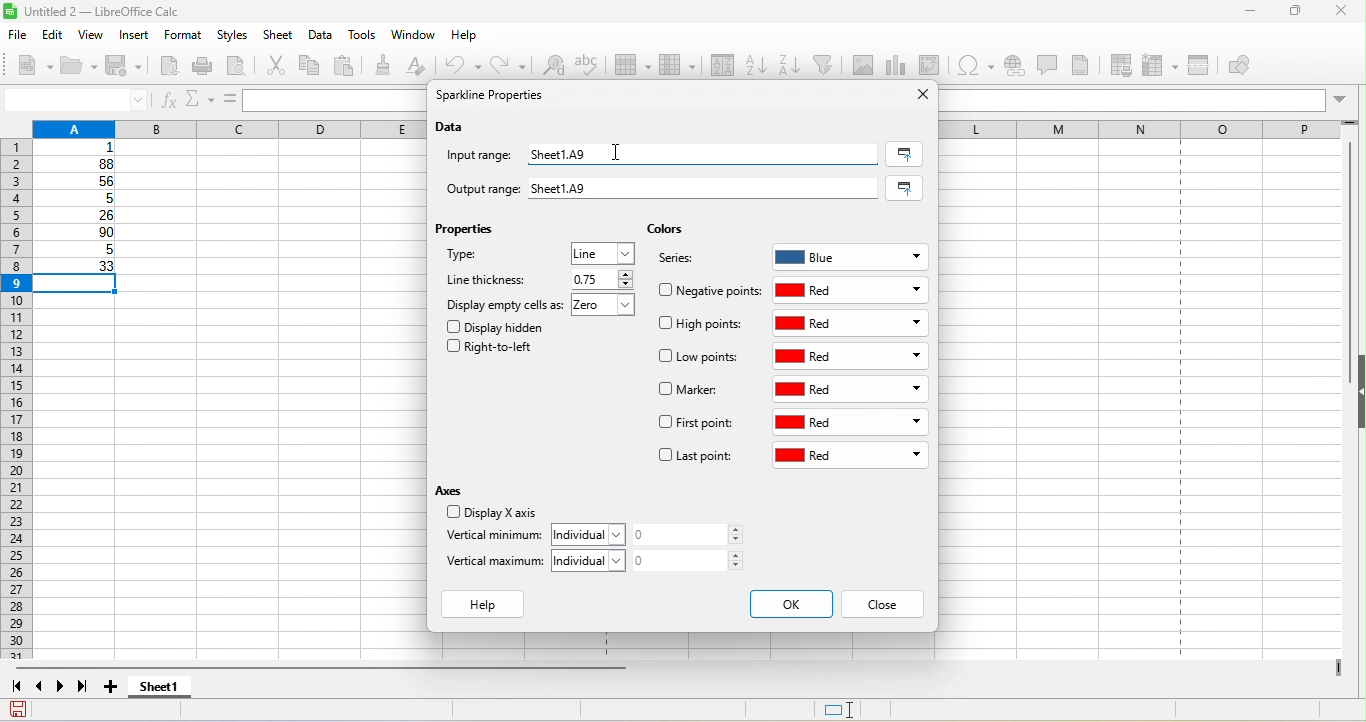  What do you see at coordinates (710, 290) in the screenshot?
I see `negative points` at bounding box center [710, 290].